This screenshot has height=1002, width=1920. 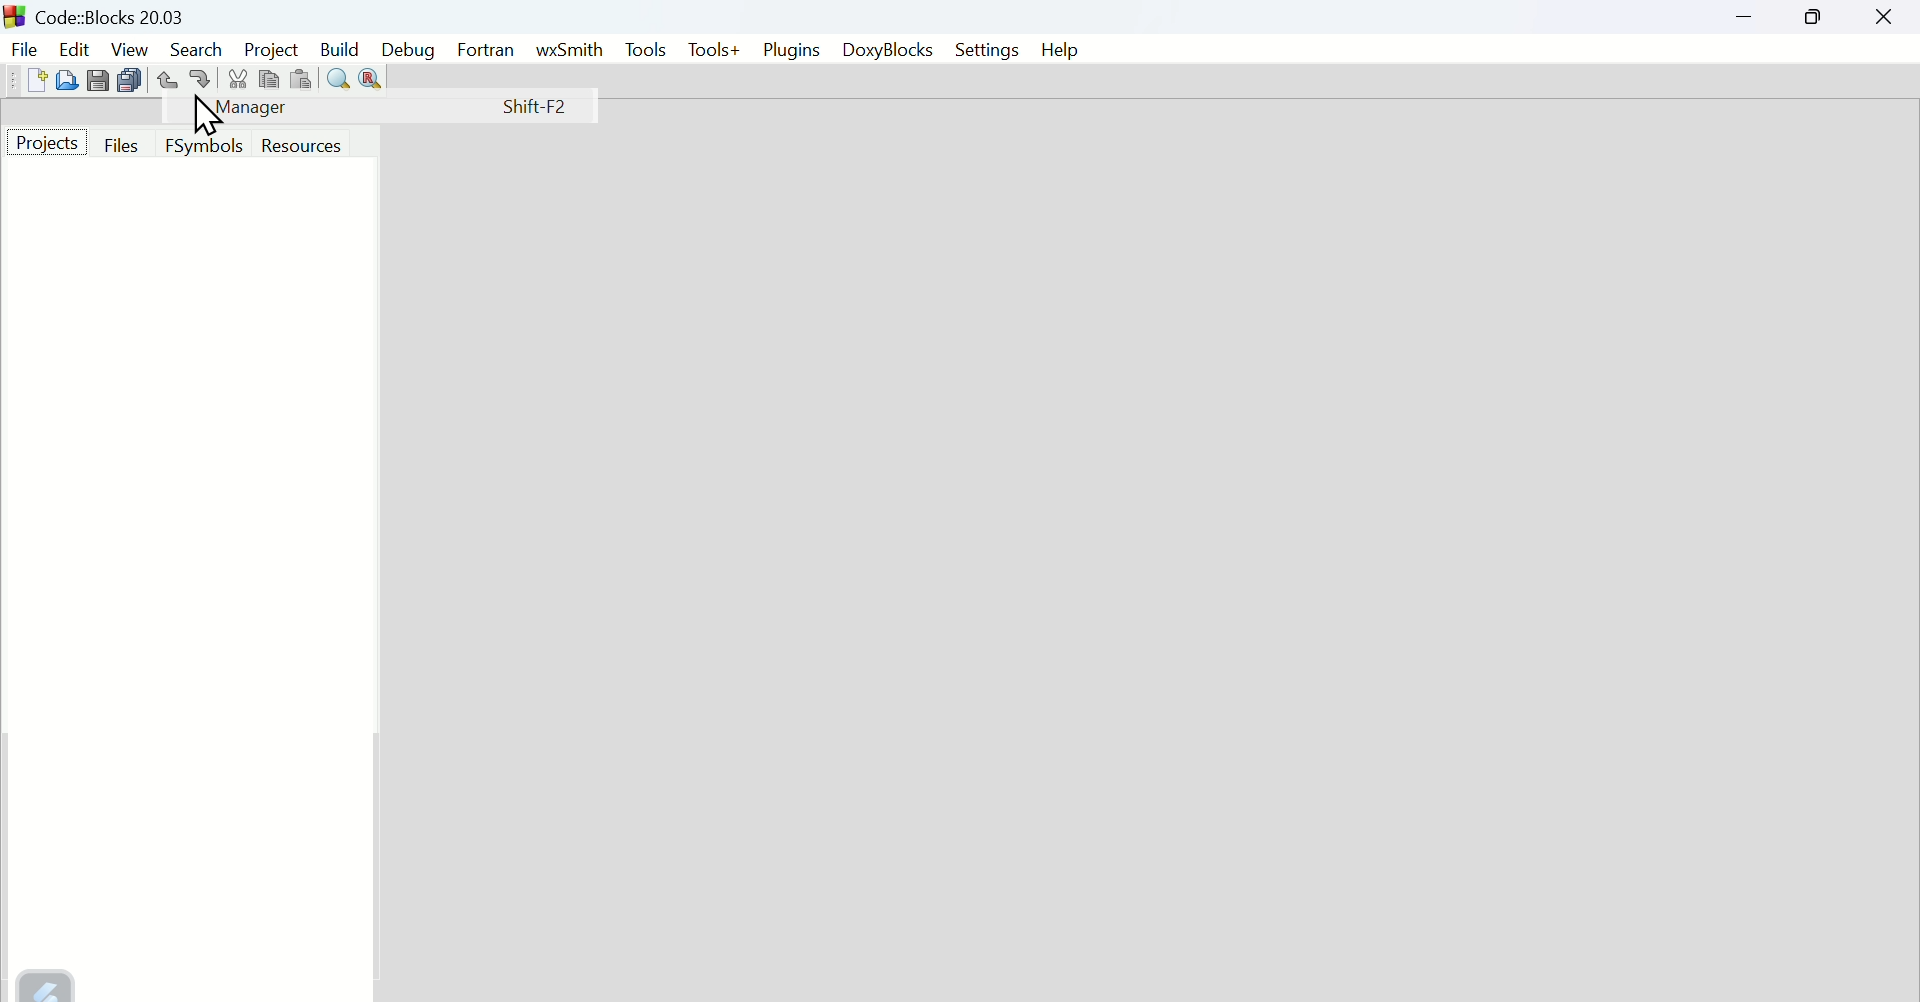 I want to click on Resources, so click(x=301, y=145).